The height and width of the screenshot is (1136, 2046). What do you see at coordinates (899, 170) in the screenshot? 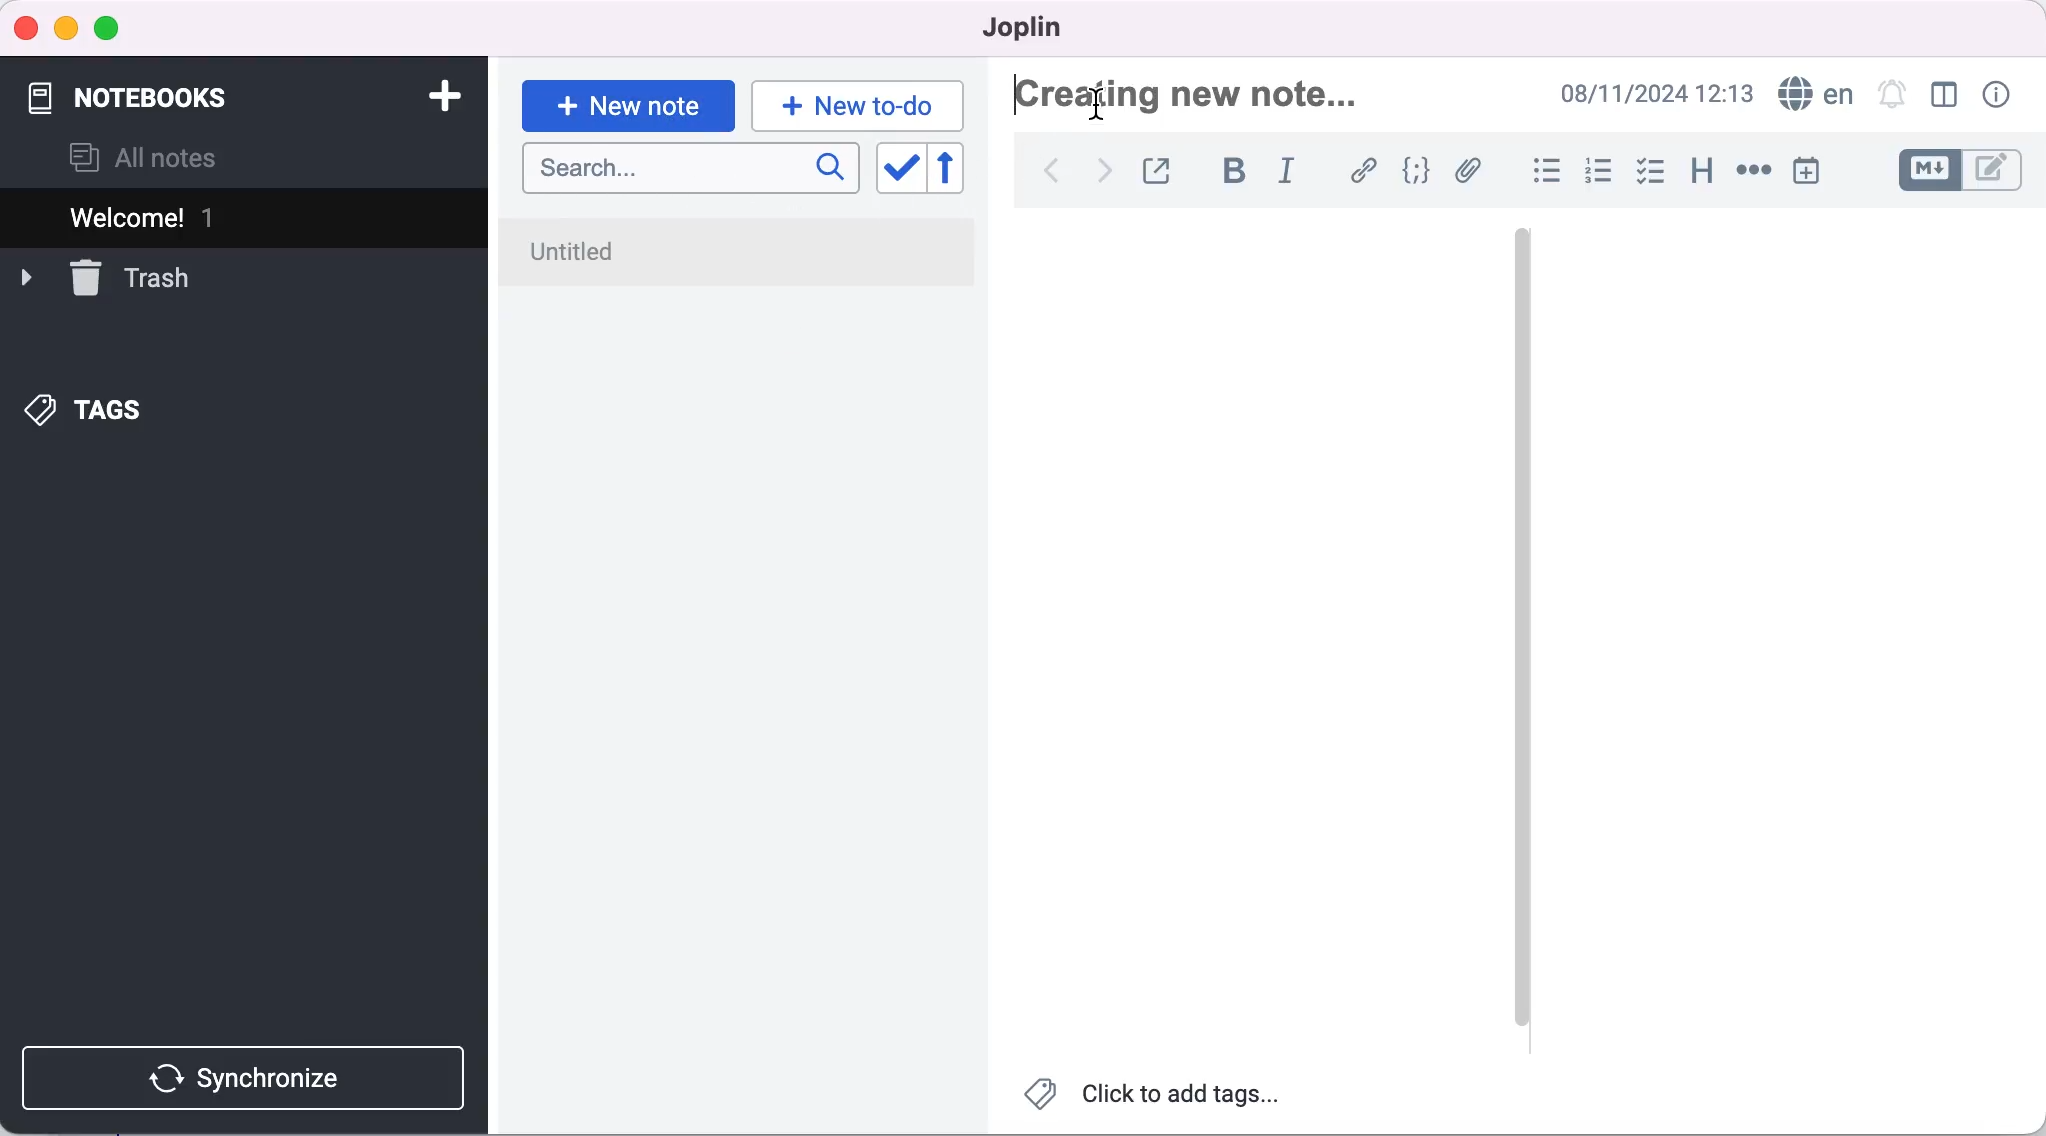
I see `toggle sort order field` at bounding box center [899, 170].